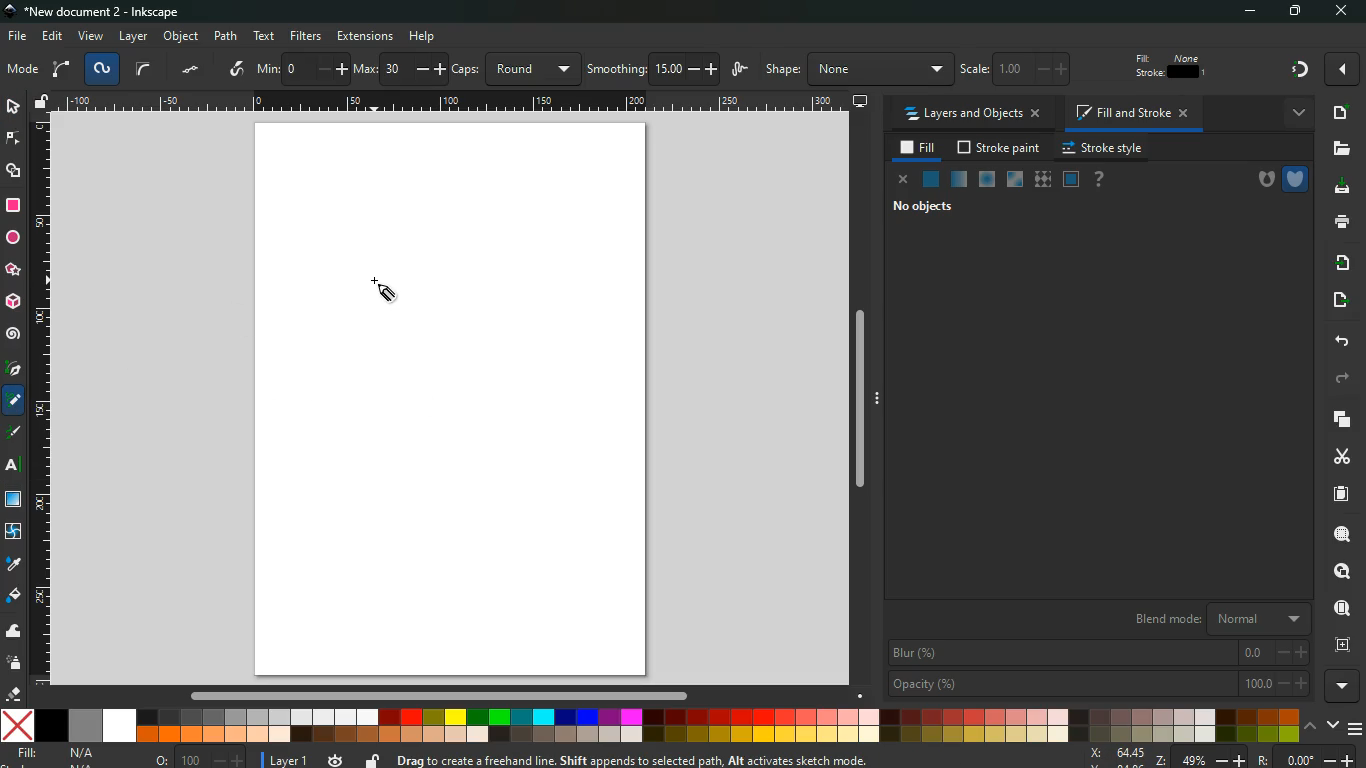 The image size is (1366, 768). Describe the element at coordinates (1340, 607) in the screenshot. I see `find` at that location.